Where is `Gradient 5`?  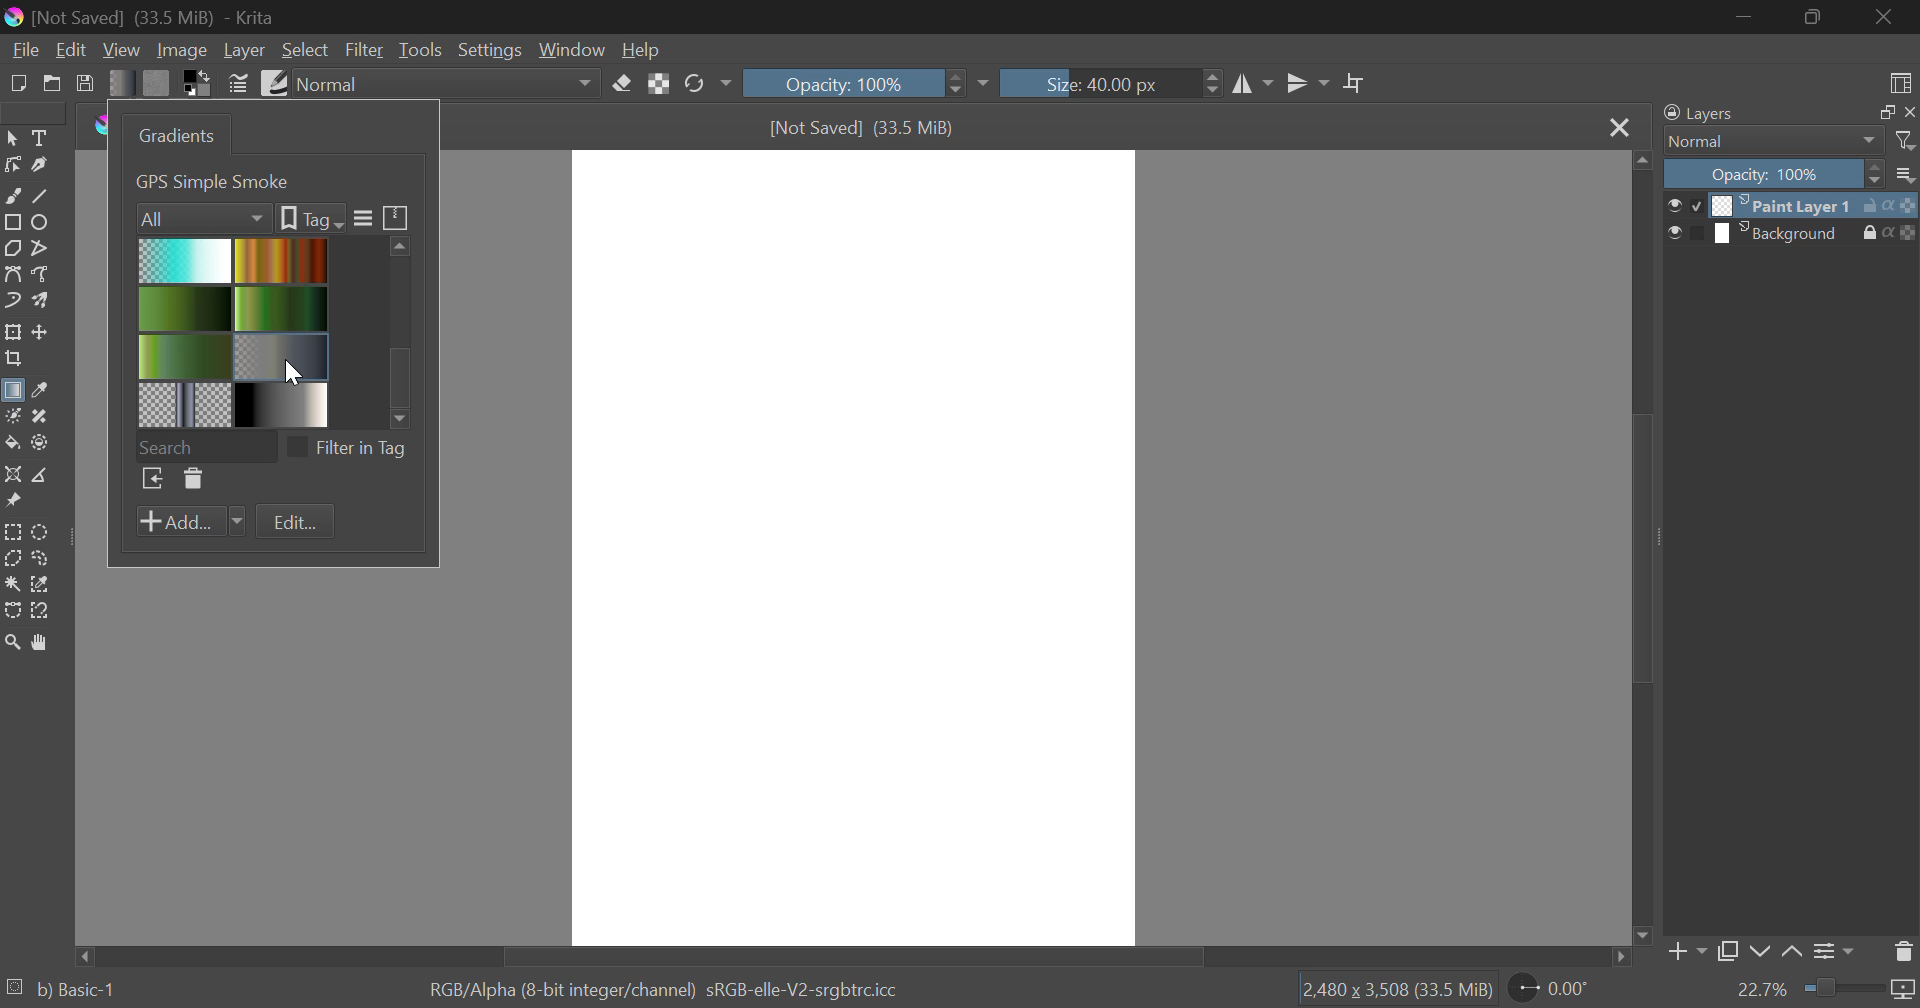
Gradient 5 is located at coordinates (185, 356).